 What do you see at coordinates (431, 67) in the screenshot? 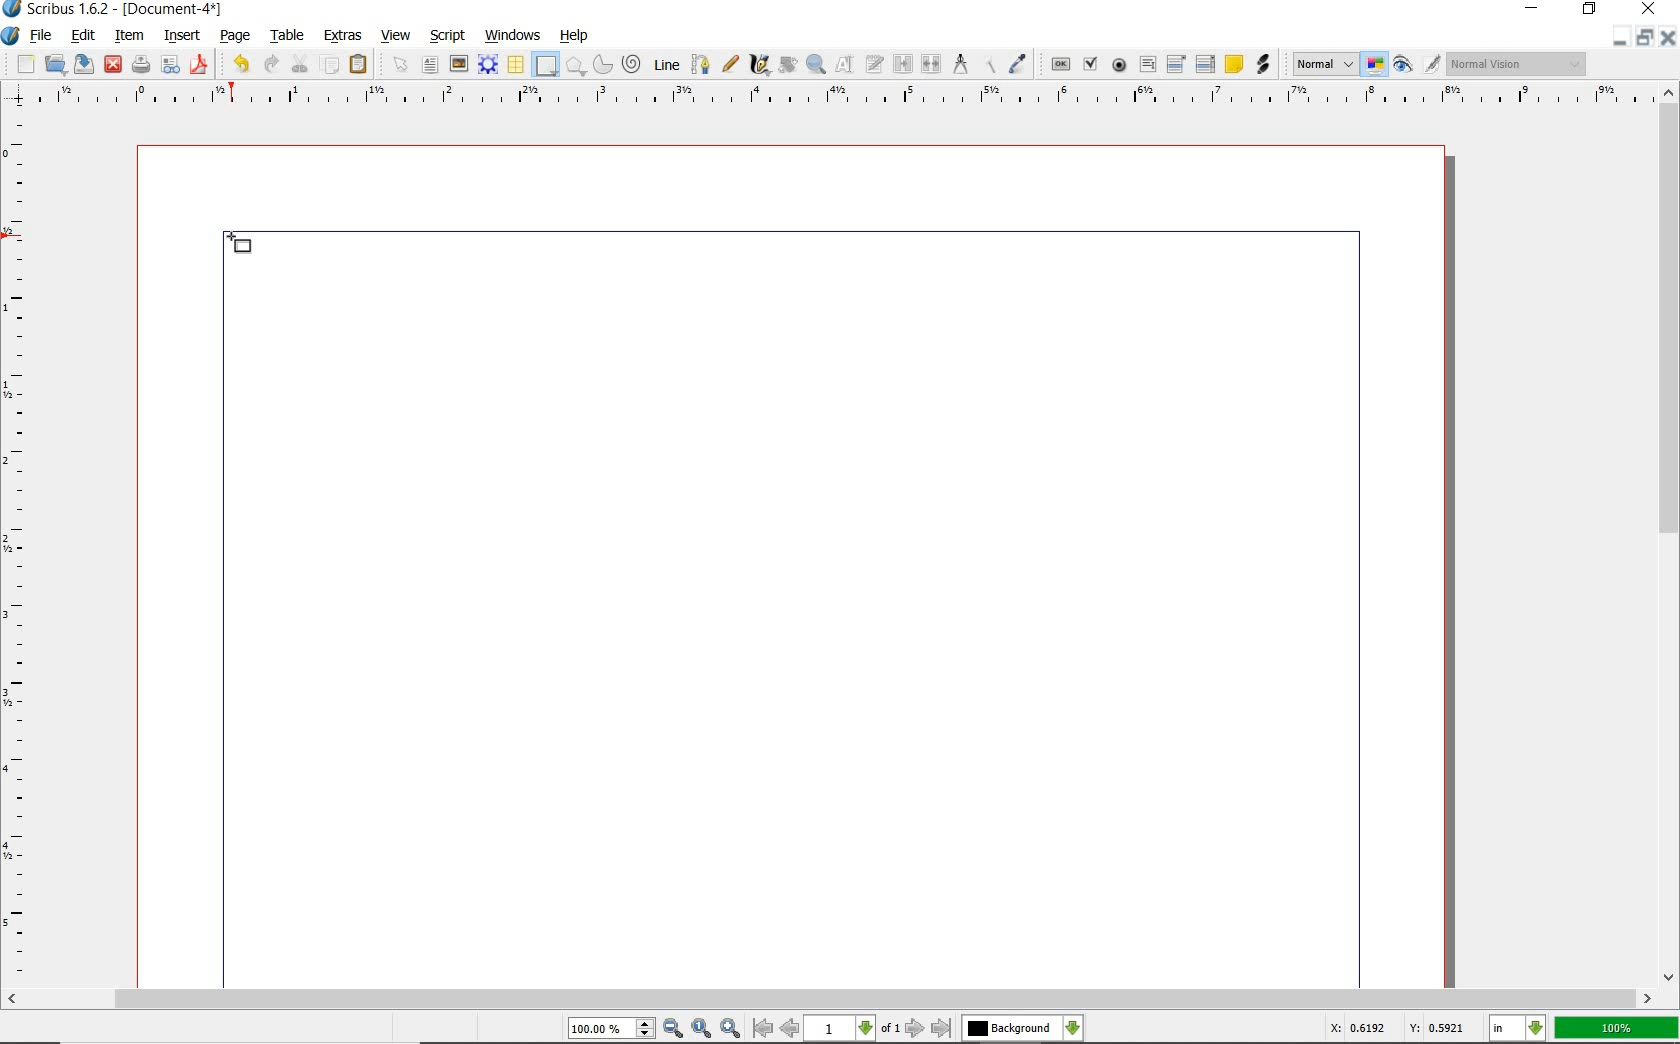
I see `text frame` at bounding box center [431, 67].